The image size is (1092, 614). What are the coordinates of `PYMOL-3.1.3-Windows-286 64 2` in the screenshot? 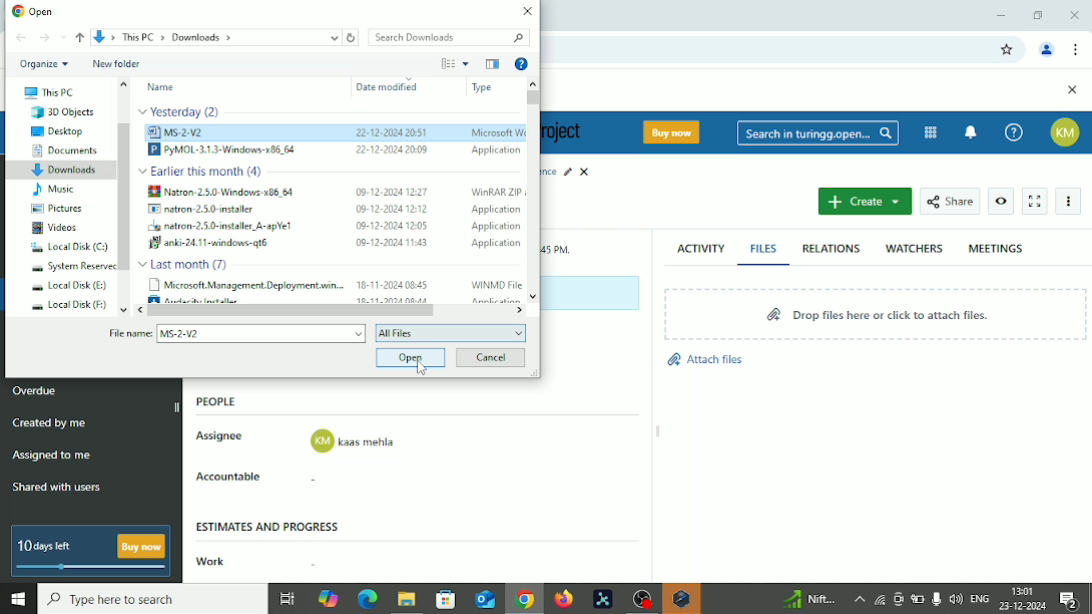 It's located at (225, 150).